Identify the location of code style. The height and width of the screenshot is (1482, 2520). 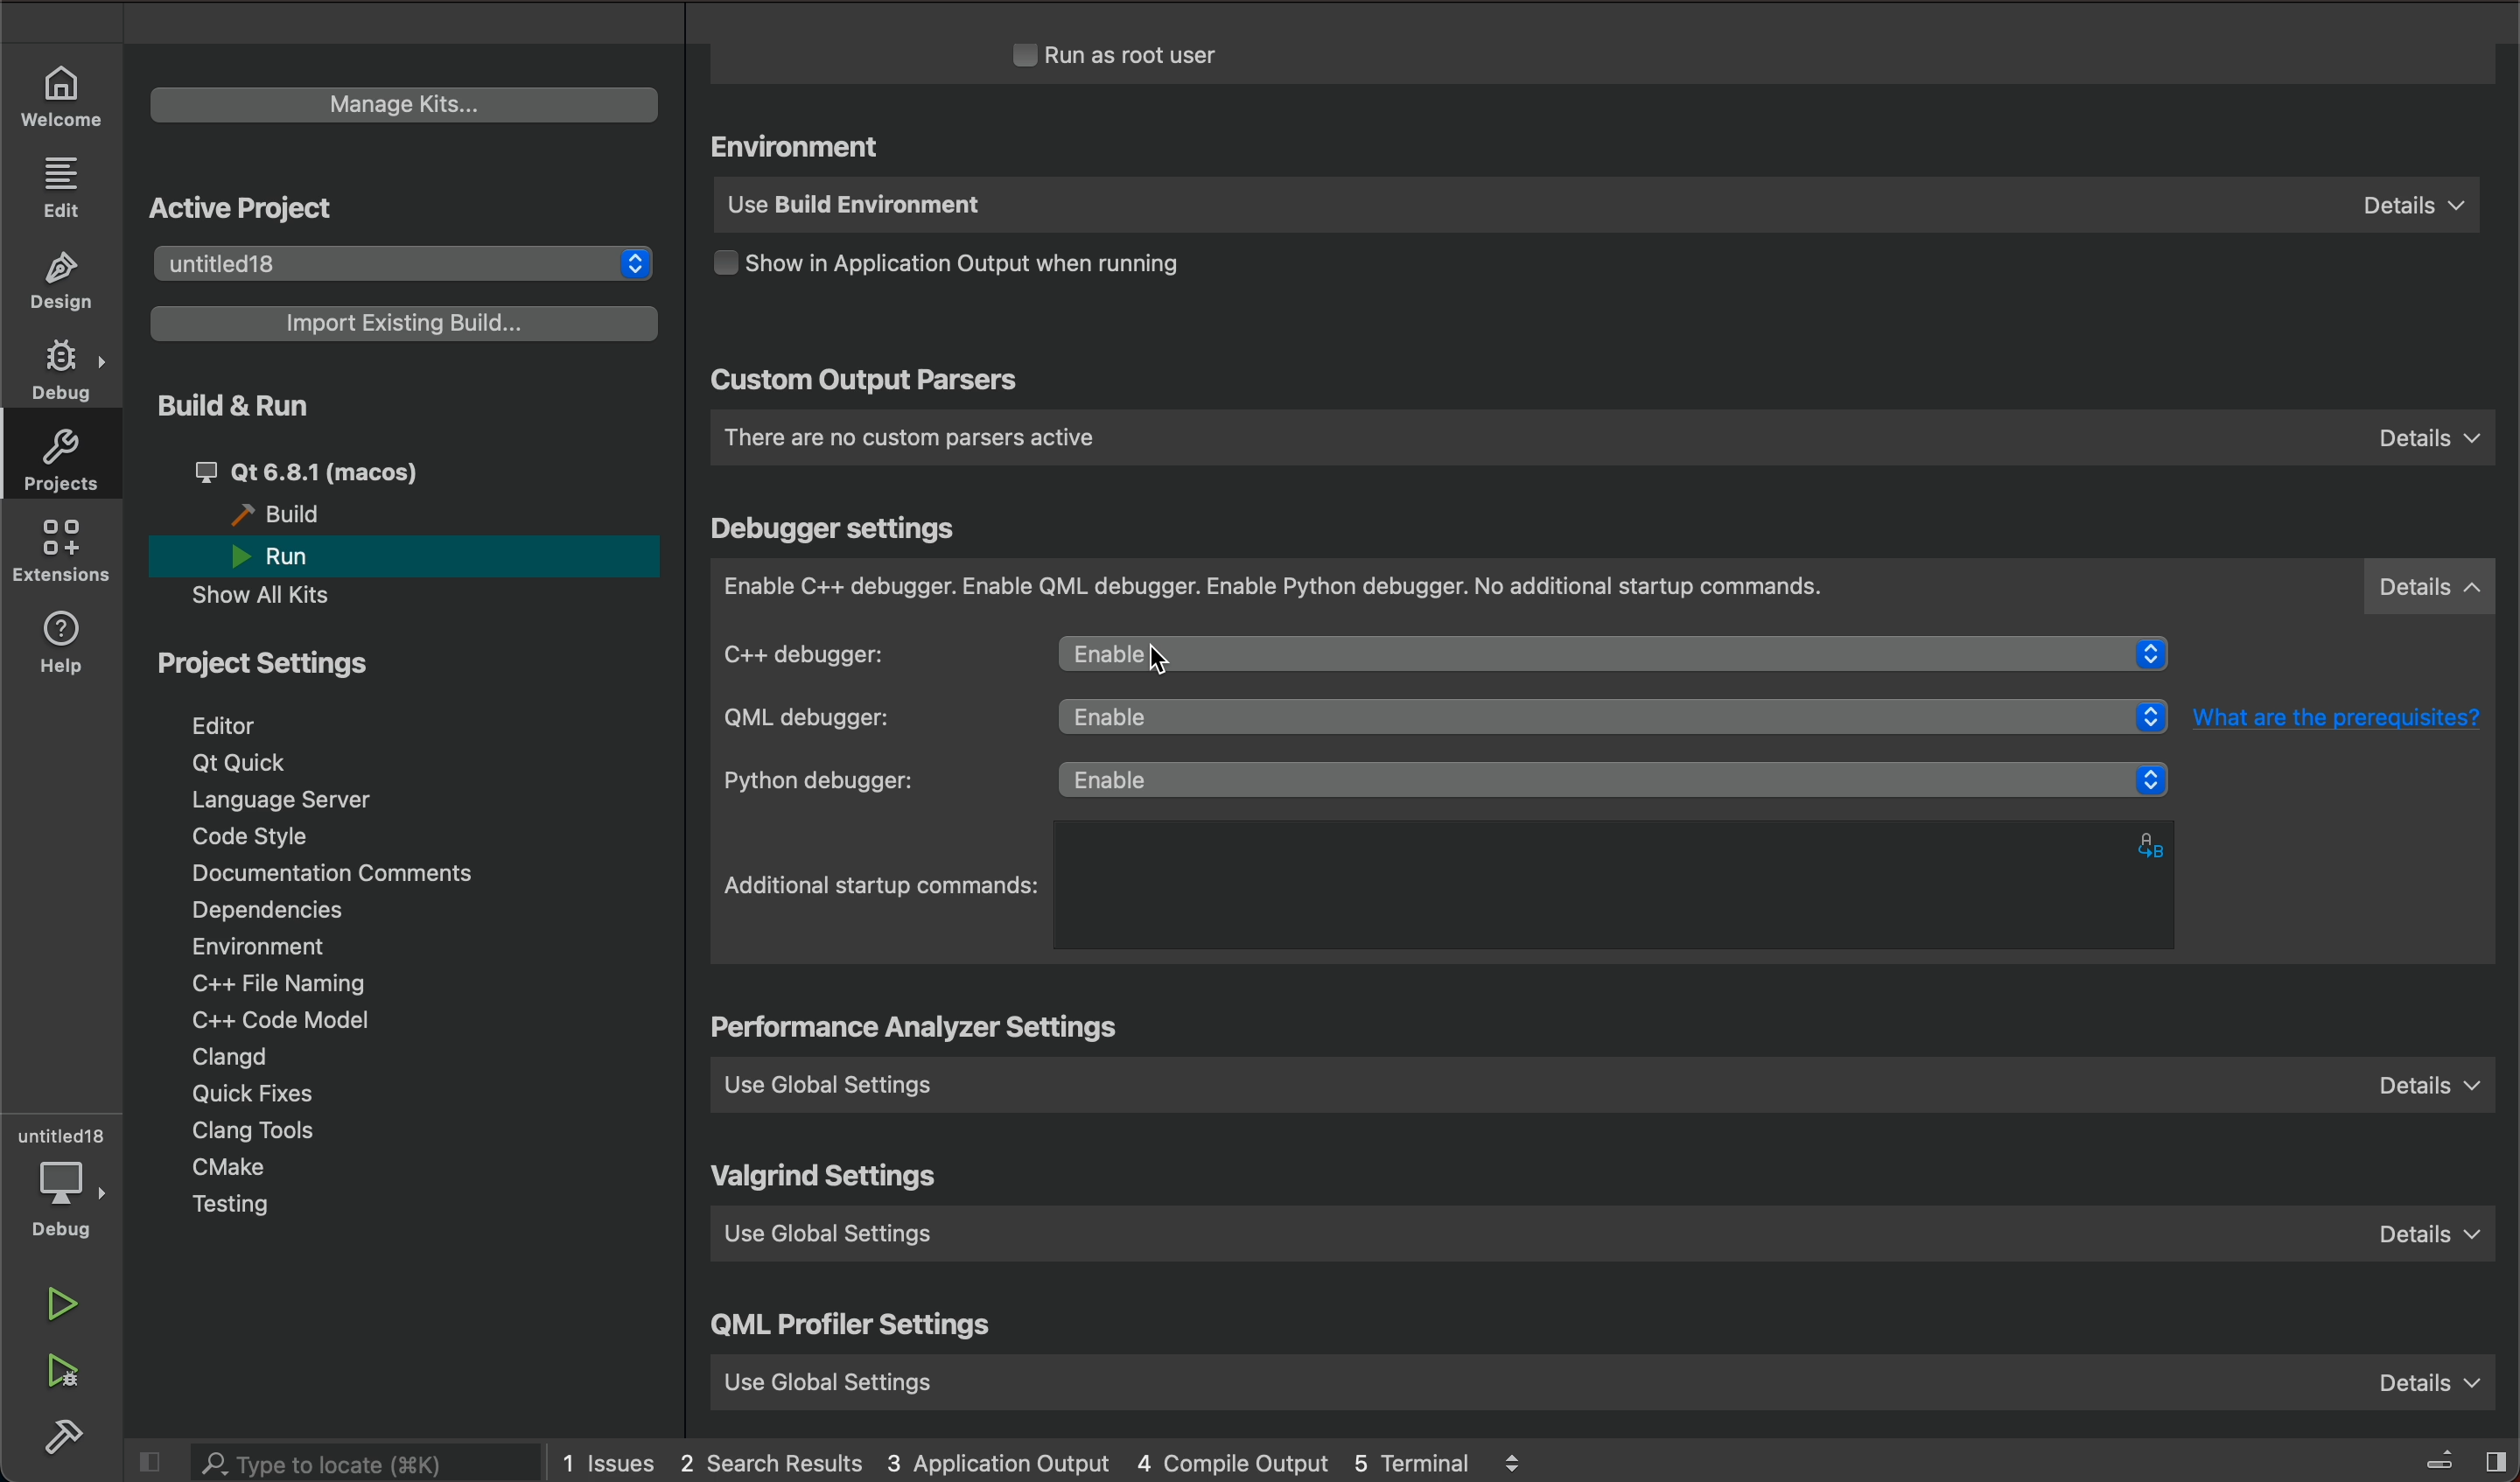
(254, 839).